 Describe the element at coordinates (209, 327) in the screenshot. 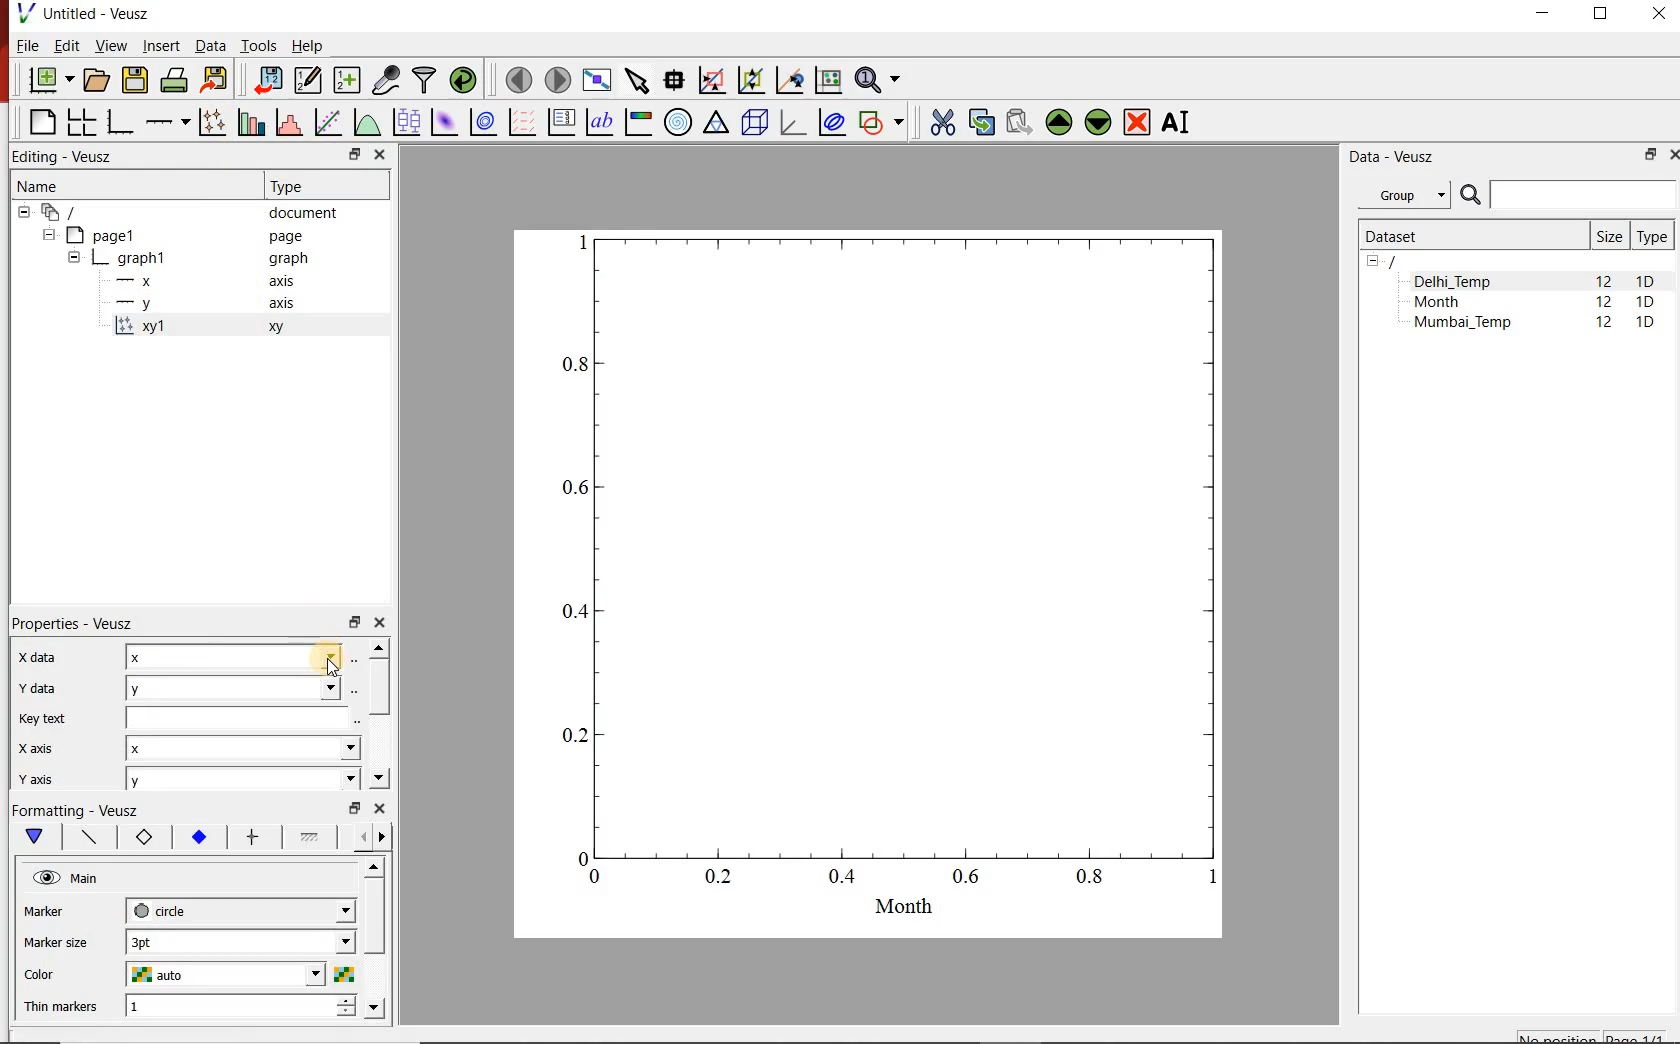

I see `xy1` at that location.